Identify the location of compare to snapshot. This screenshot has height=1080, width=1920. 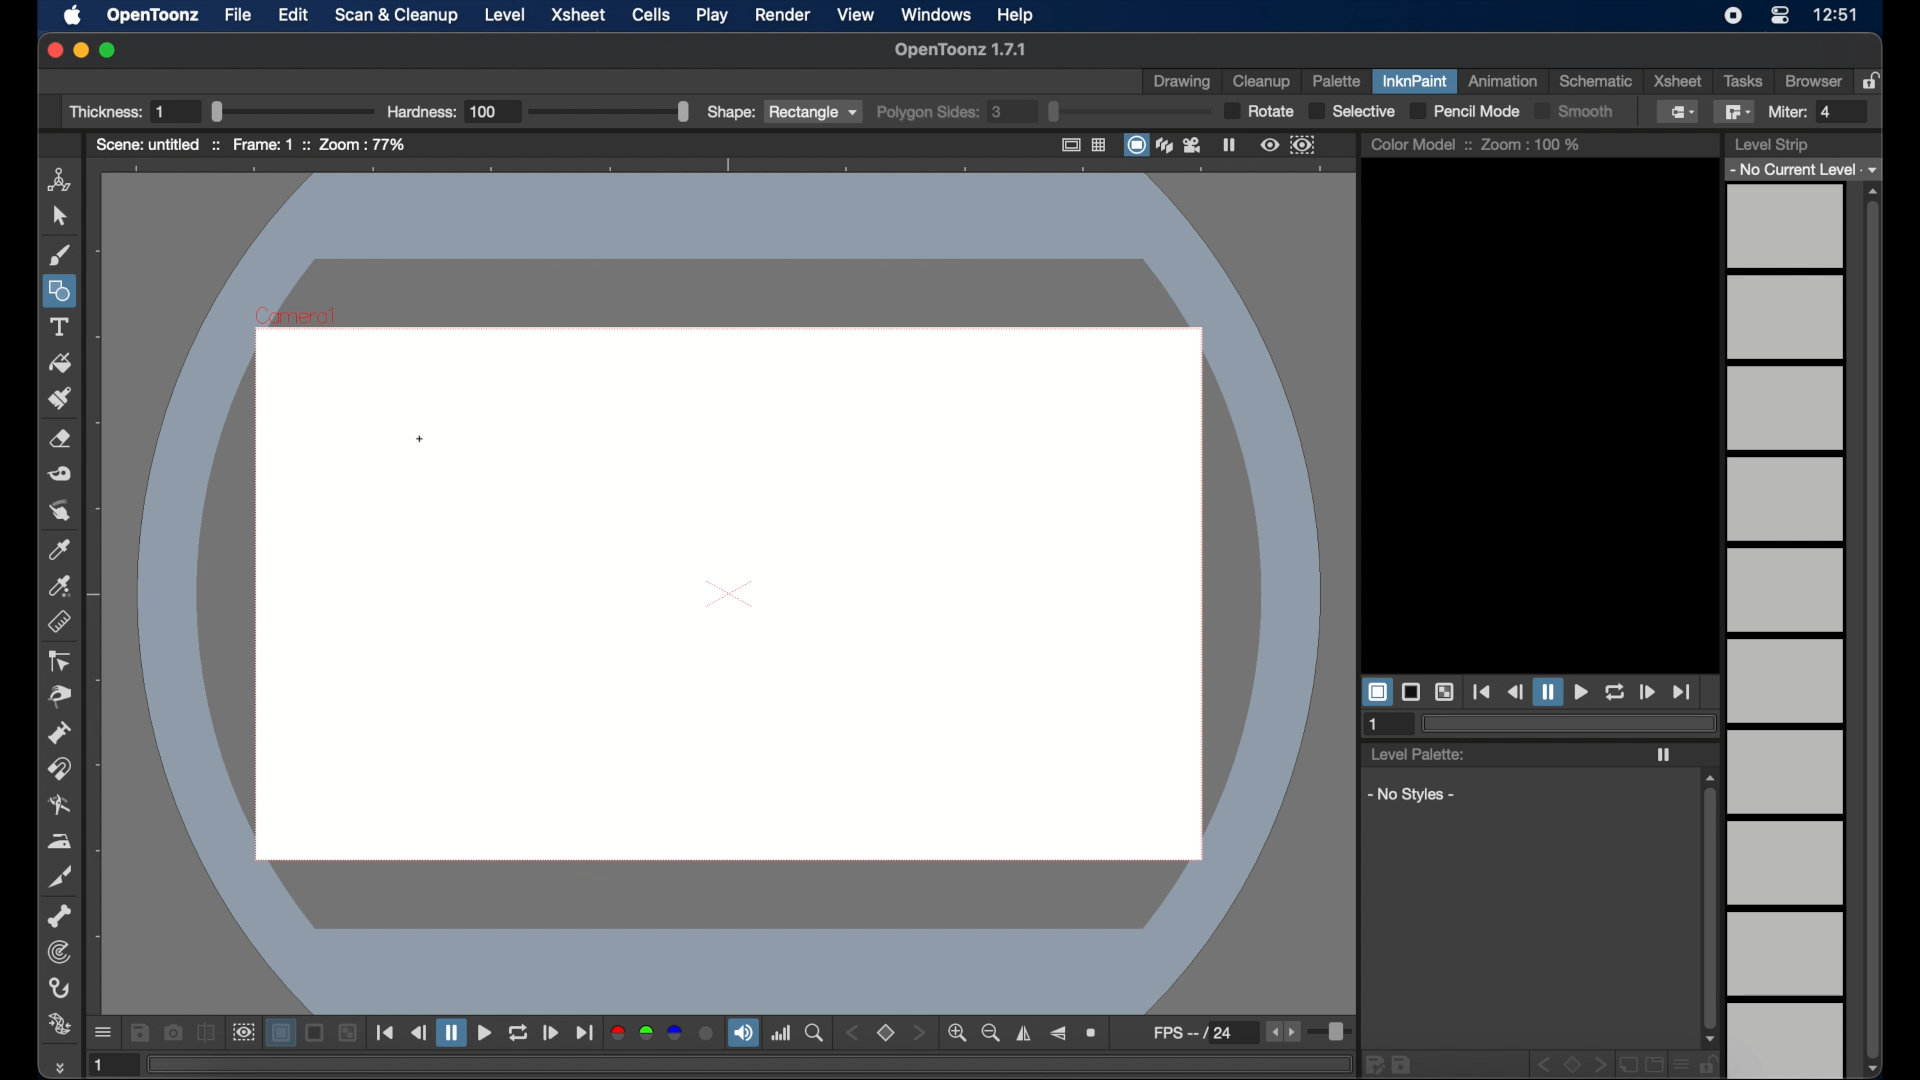
(206, 1032).